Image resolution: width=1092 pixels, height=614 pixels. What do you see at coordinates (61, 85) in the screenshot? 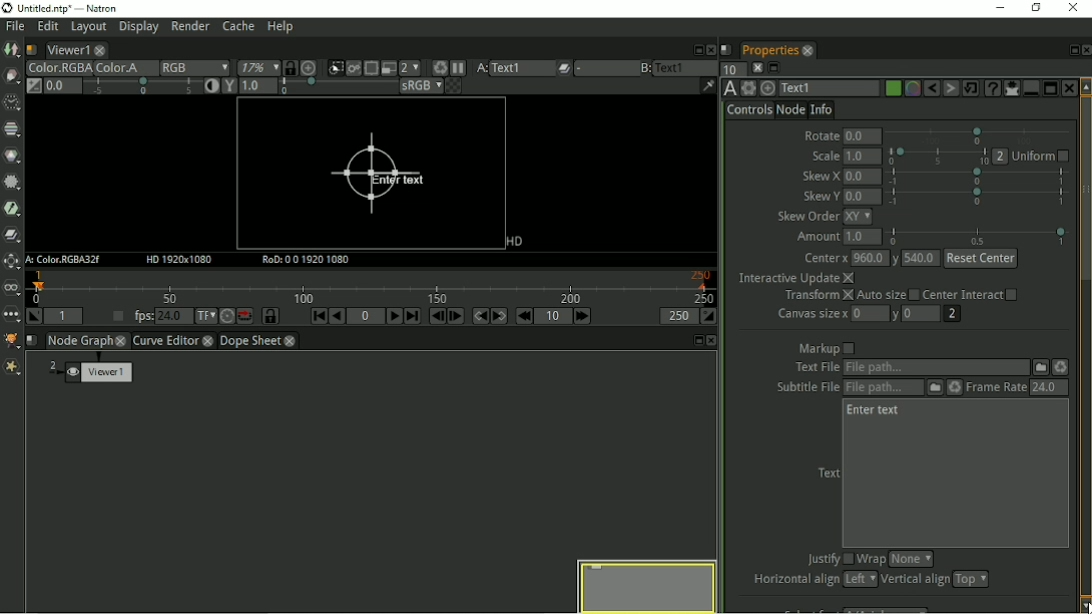
I see `Gain` at bounding box center [61, 85].